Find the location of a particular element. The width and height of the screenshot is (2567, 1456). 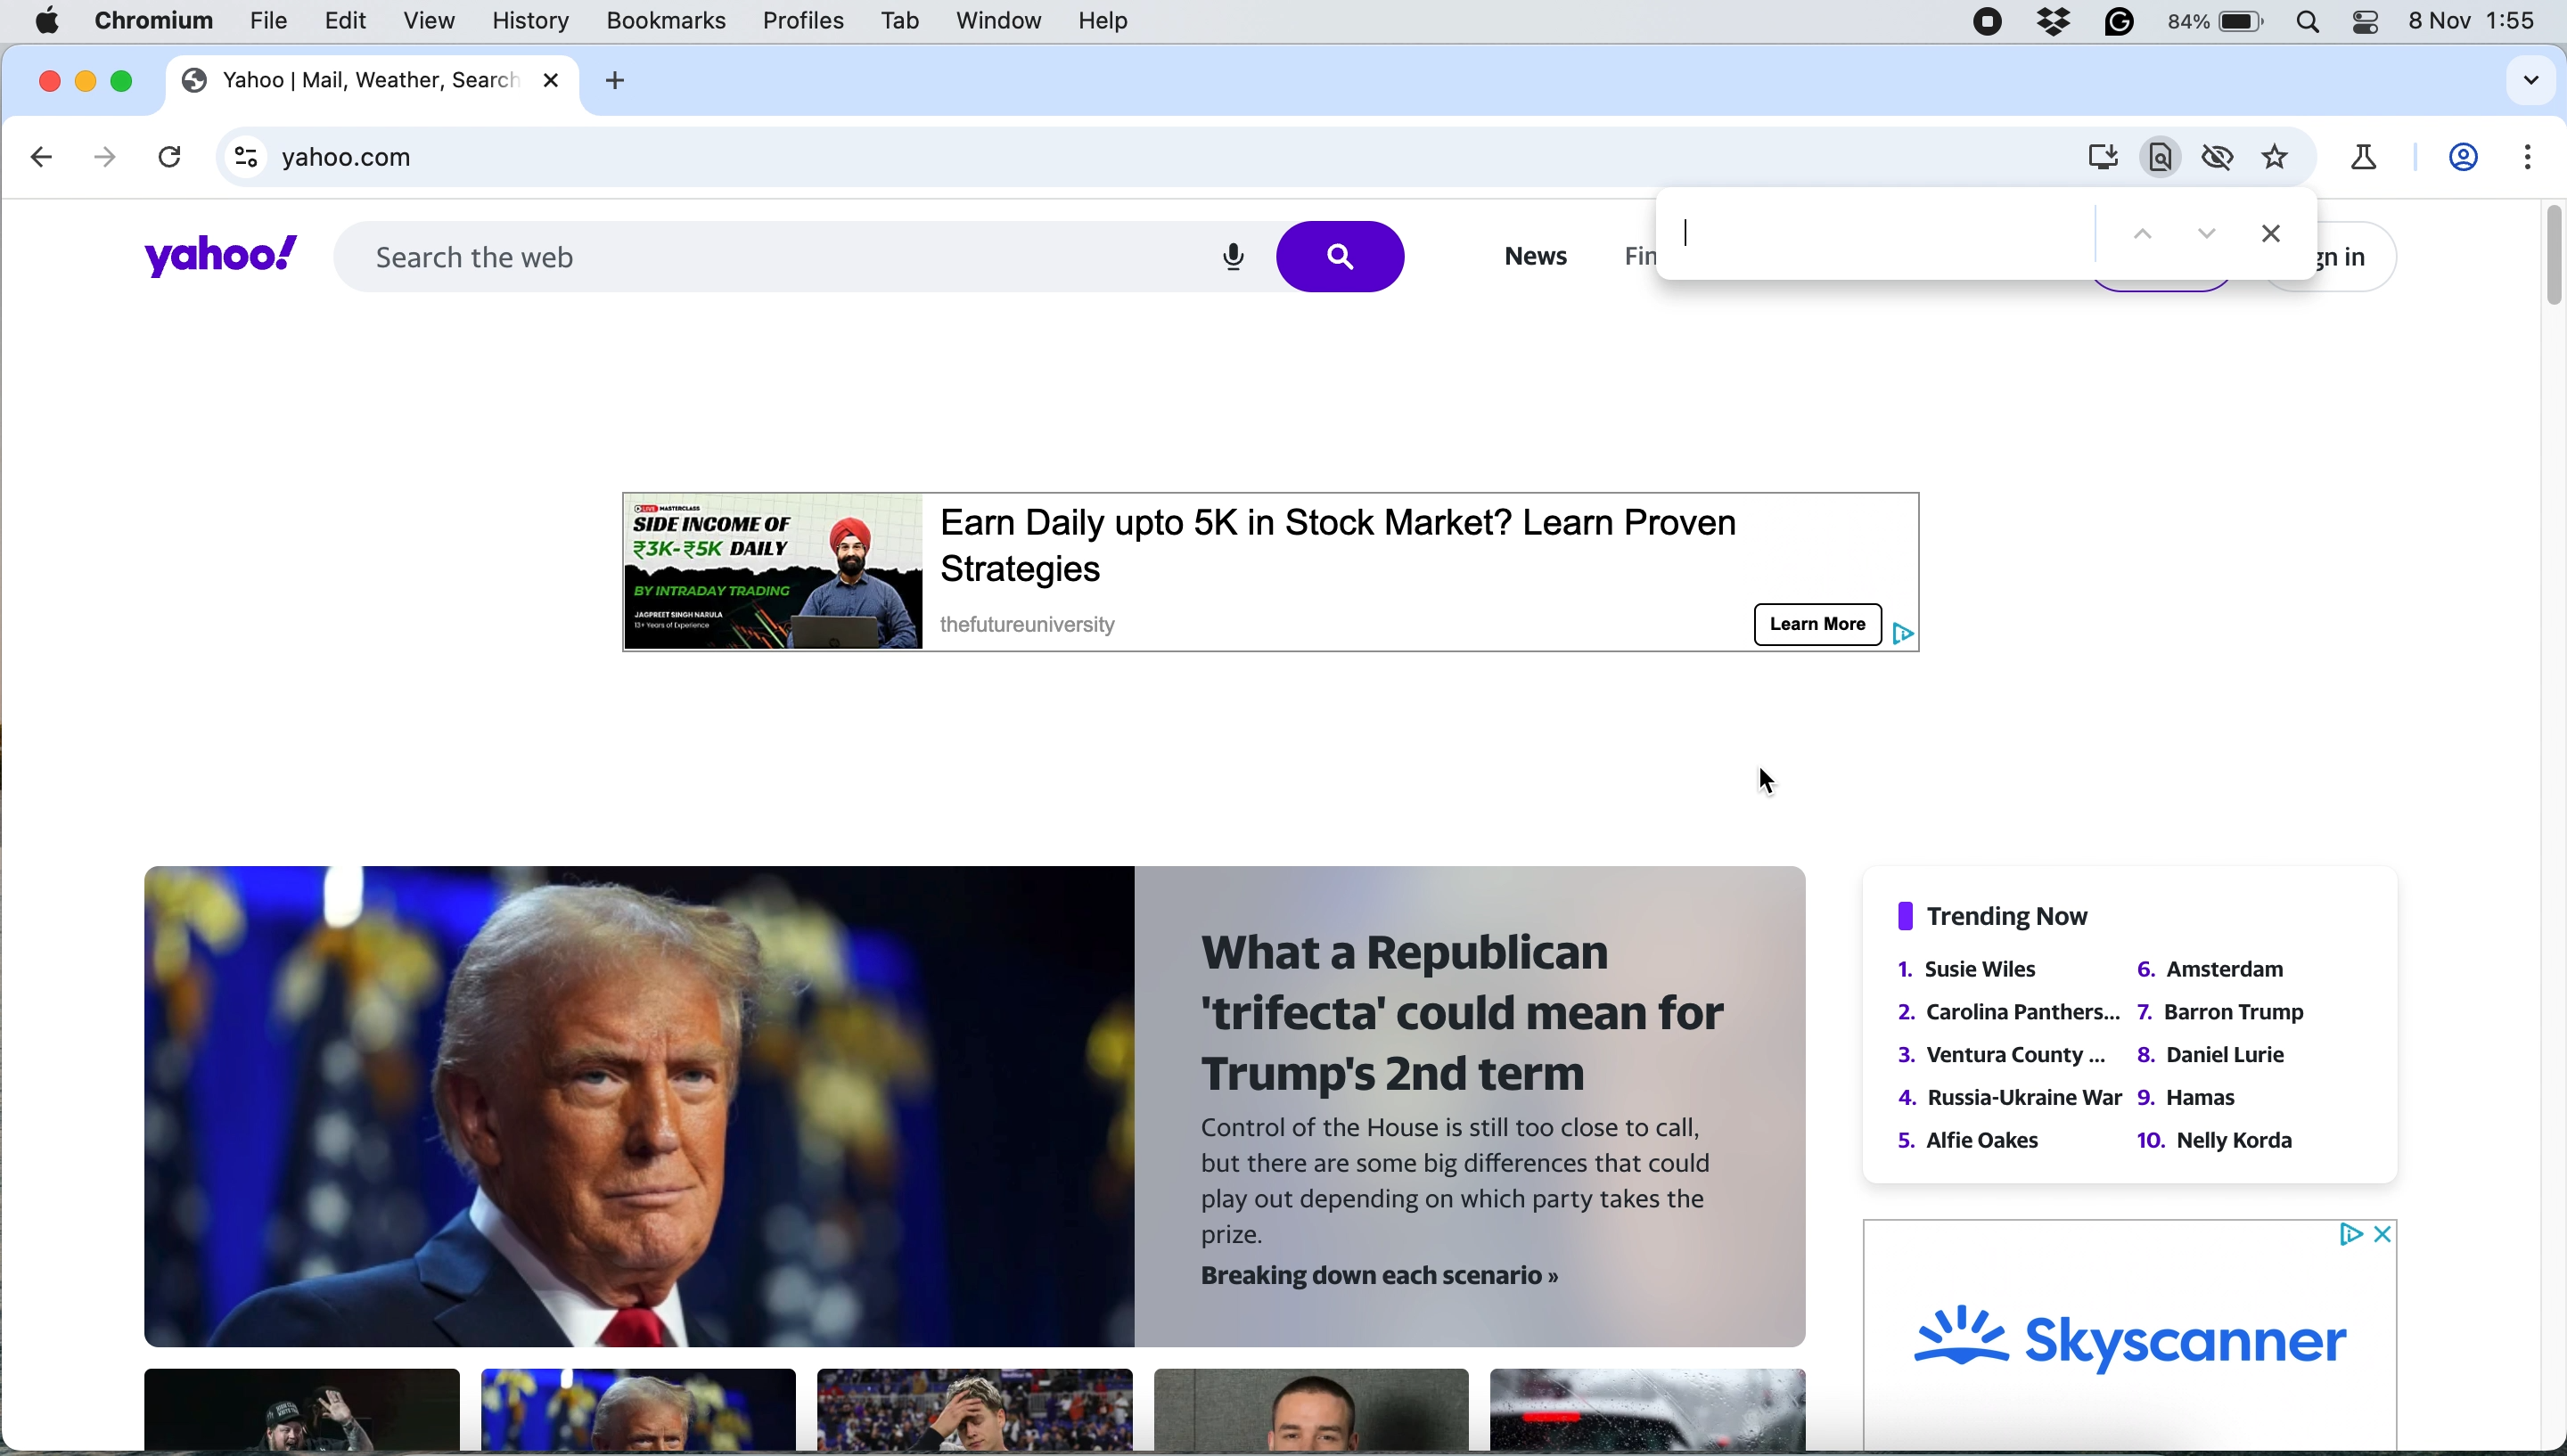

ad is located at coordinates (2135, 1333).